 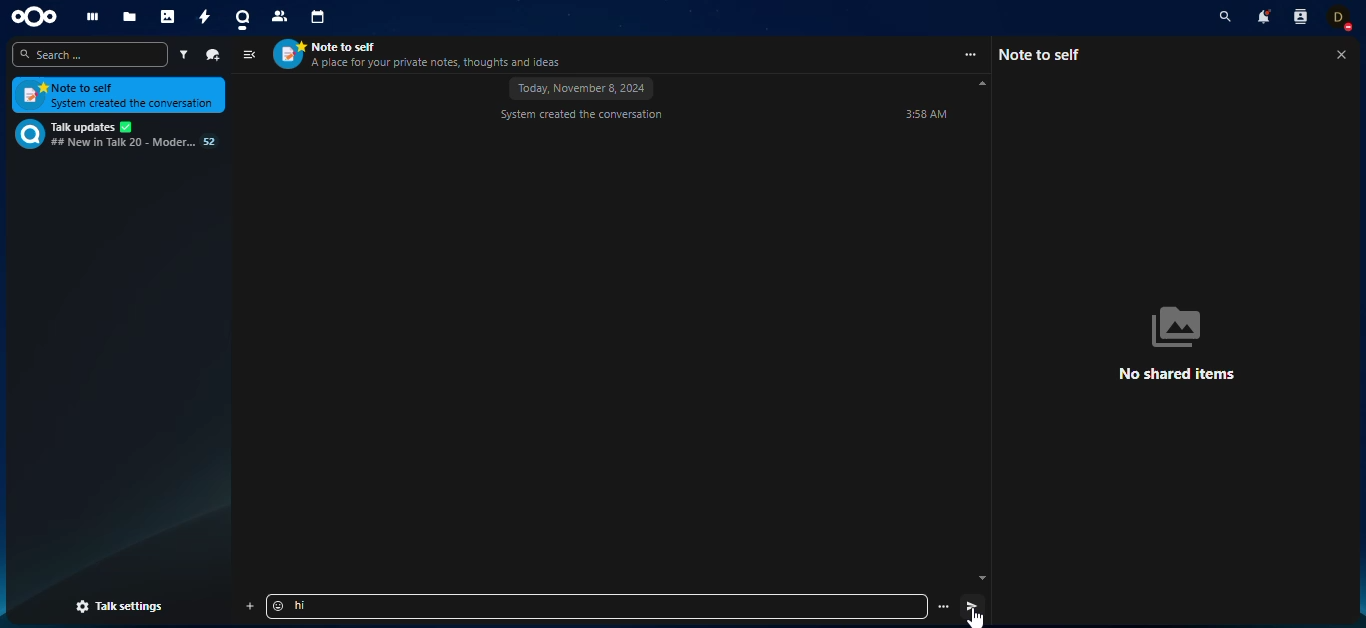 What do you see at coordinates (319, 19) in the screenshot?
I see `calendar` at bounding box center [319, 19].